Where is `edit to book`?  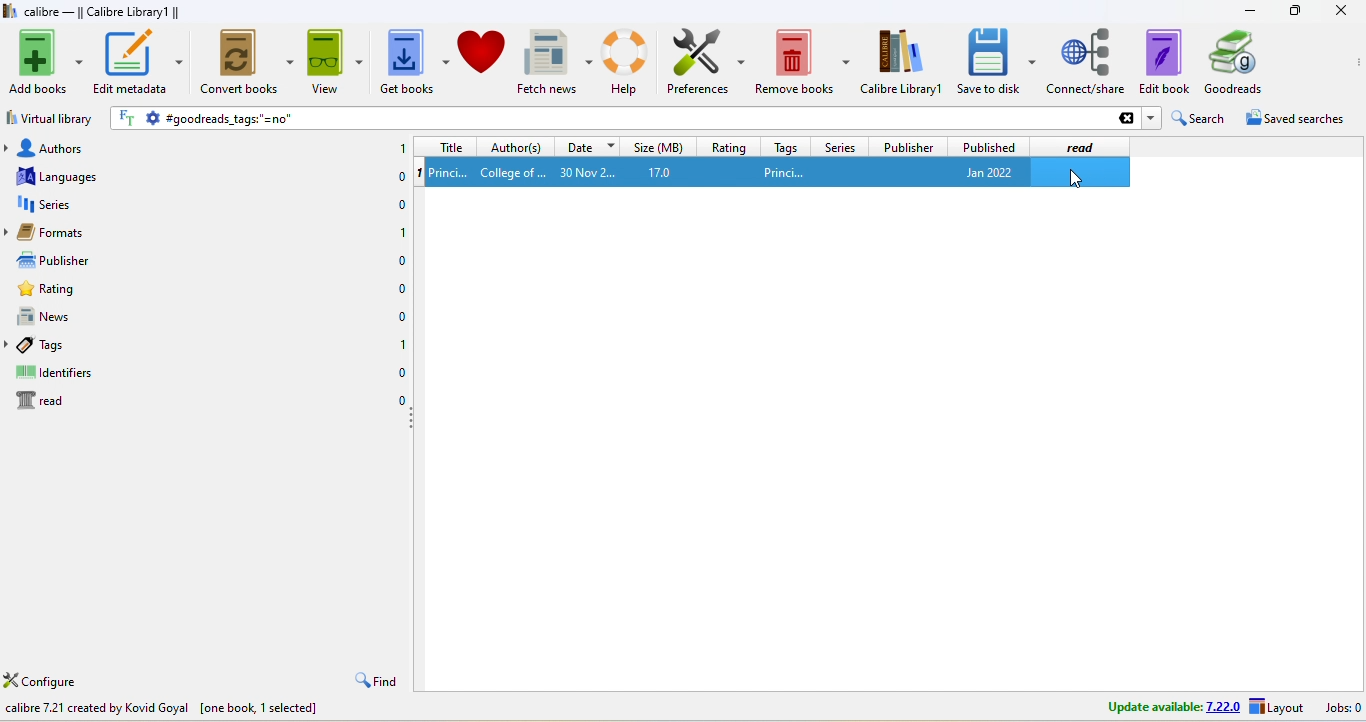
edit to book is located at coordinates (1164, 62).